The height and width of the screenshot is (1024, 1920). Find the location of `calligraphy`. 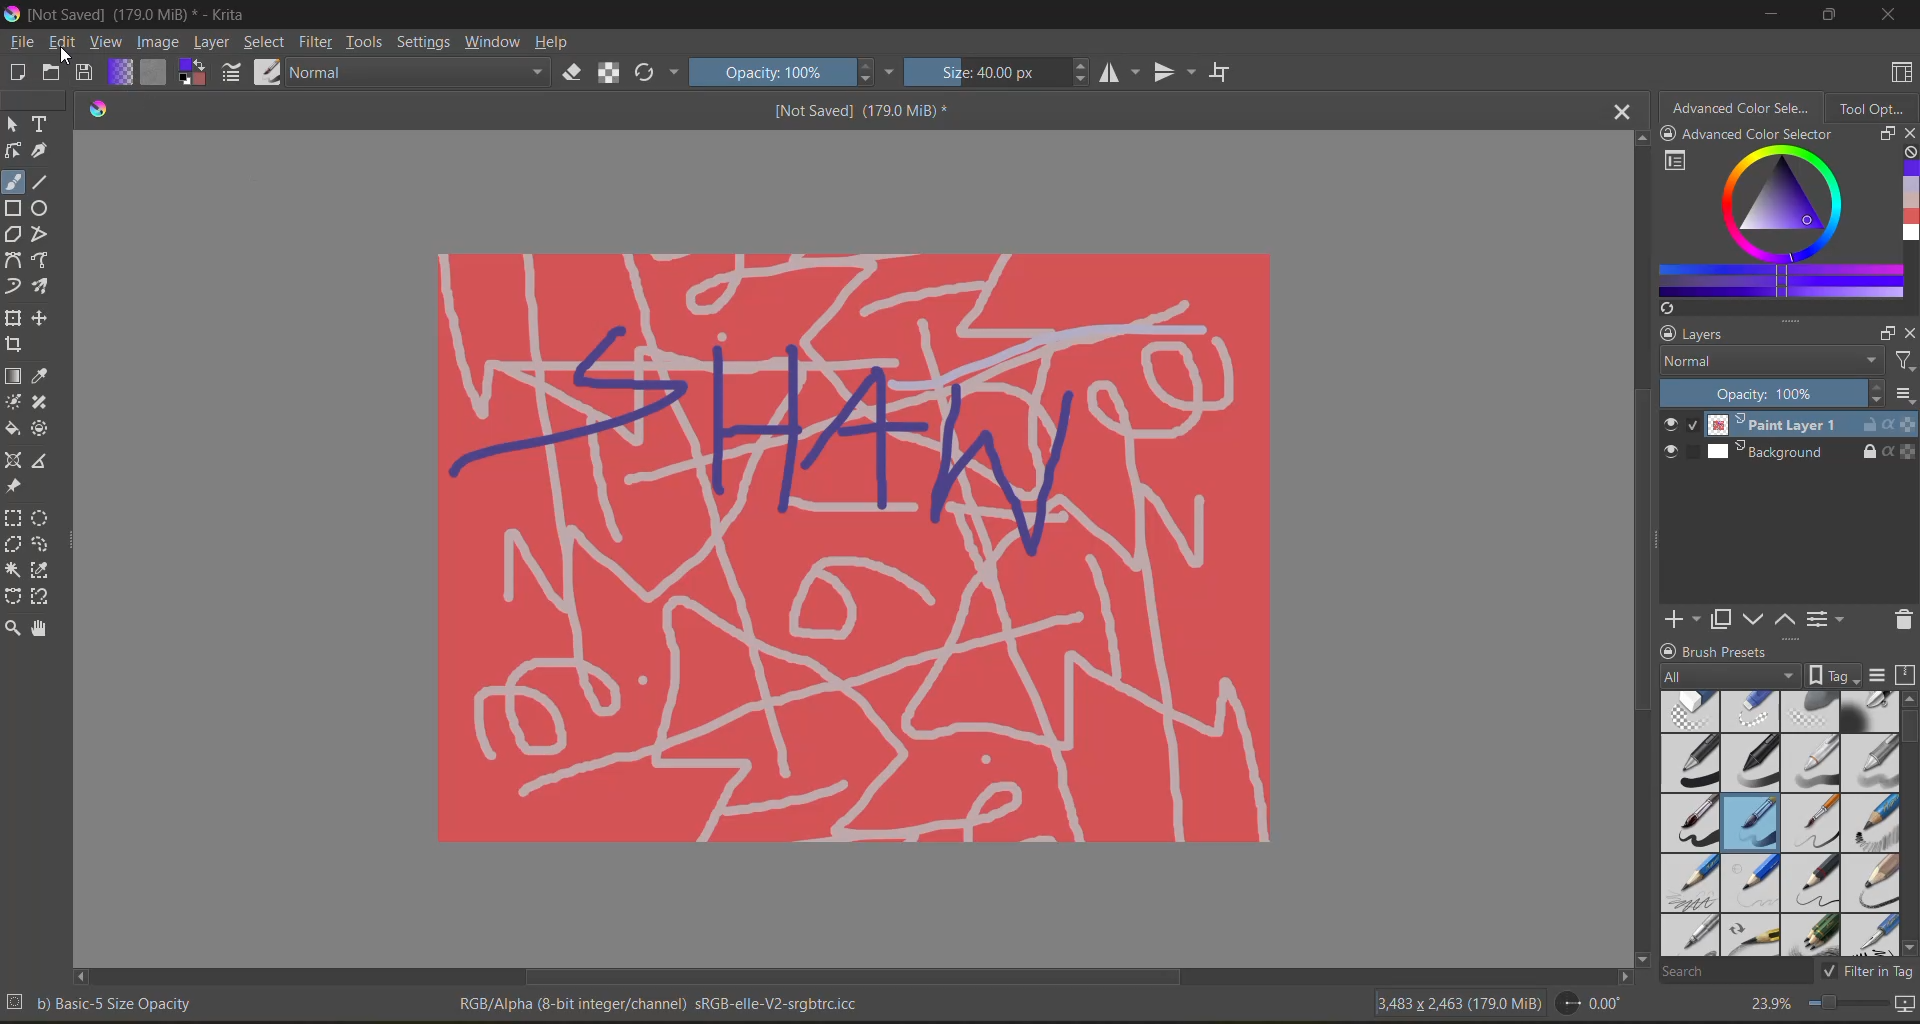

calligraphy is located at coordinates (43, 150).